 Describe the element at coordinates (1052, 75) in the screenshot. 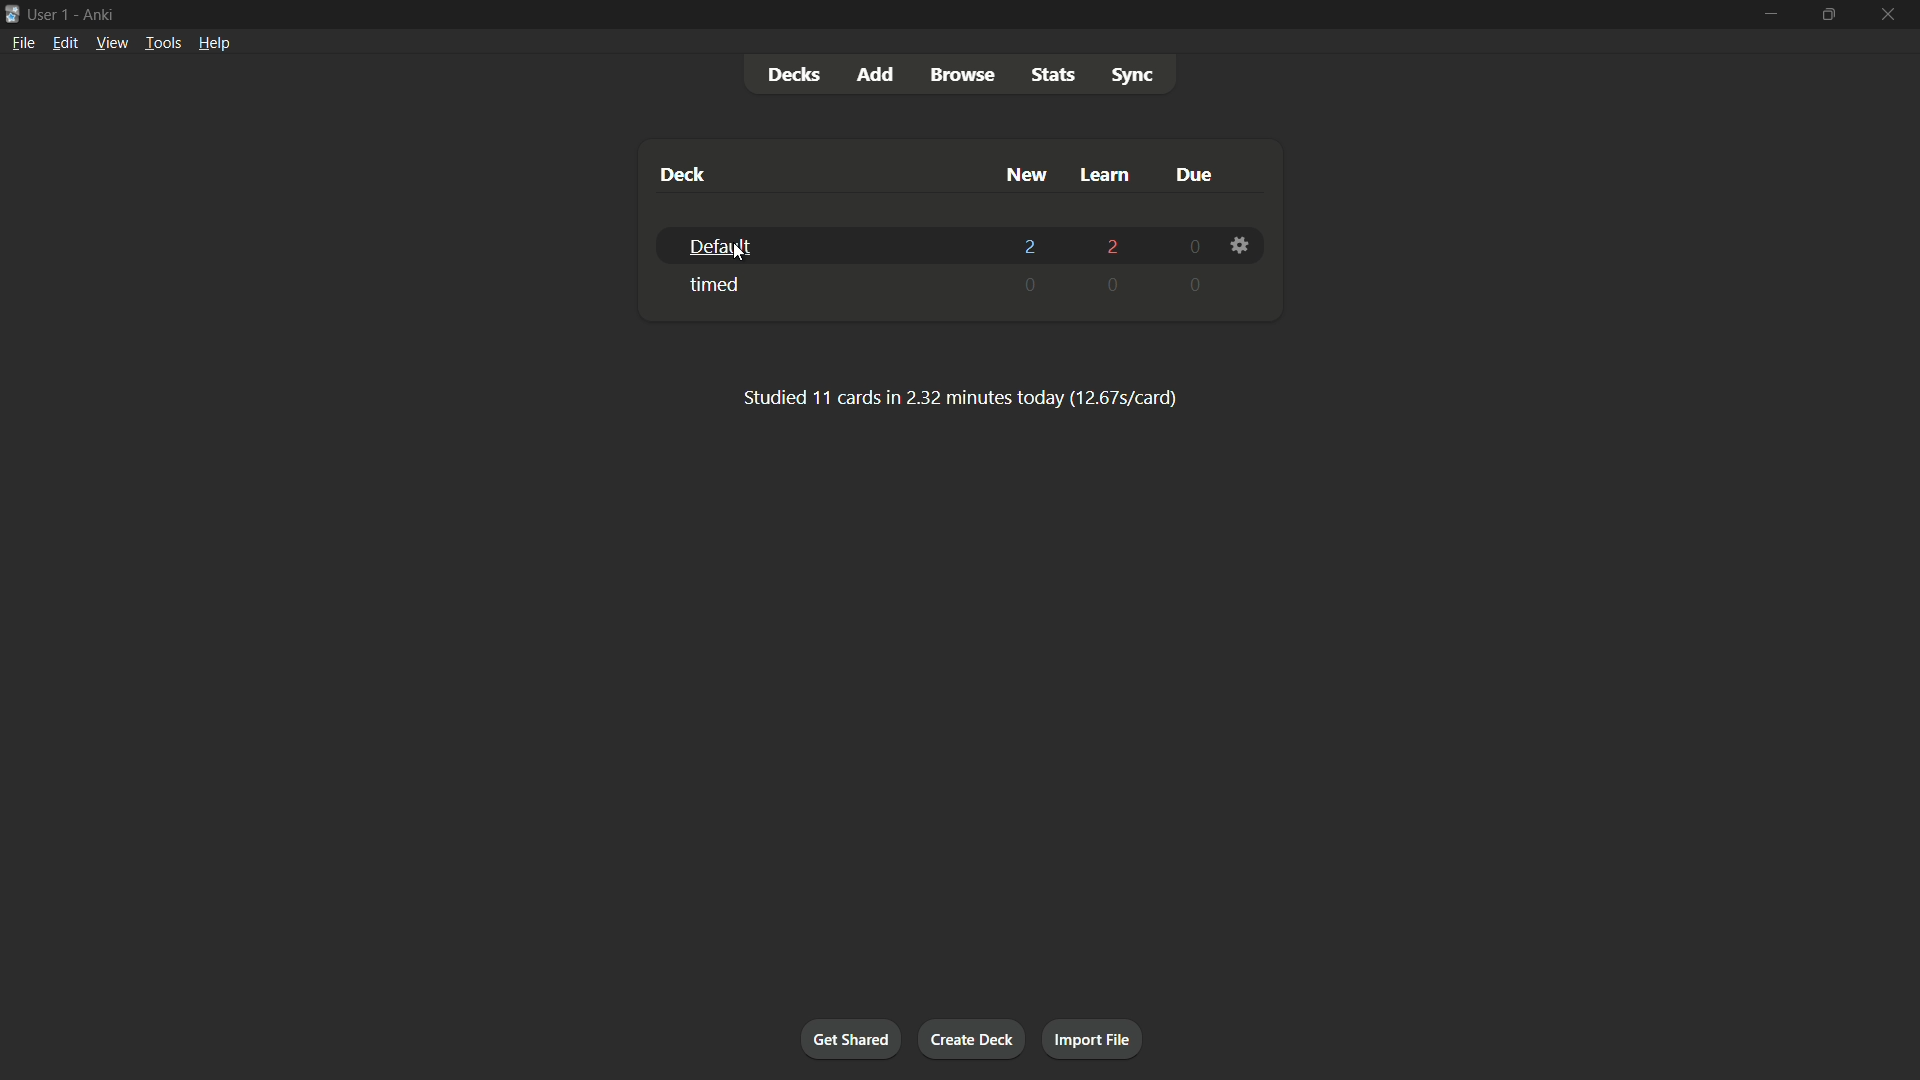

I see `stats` at that location.